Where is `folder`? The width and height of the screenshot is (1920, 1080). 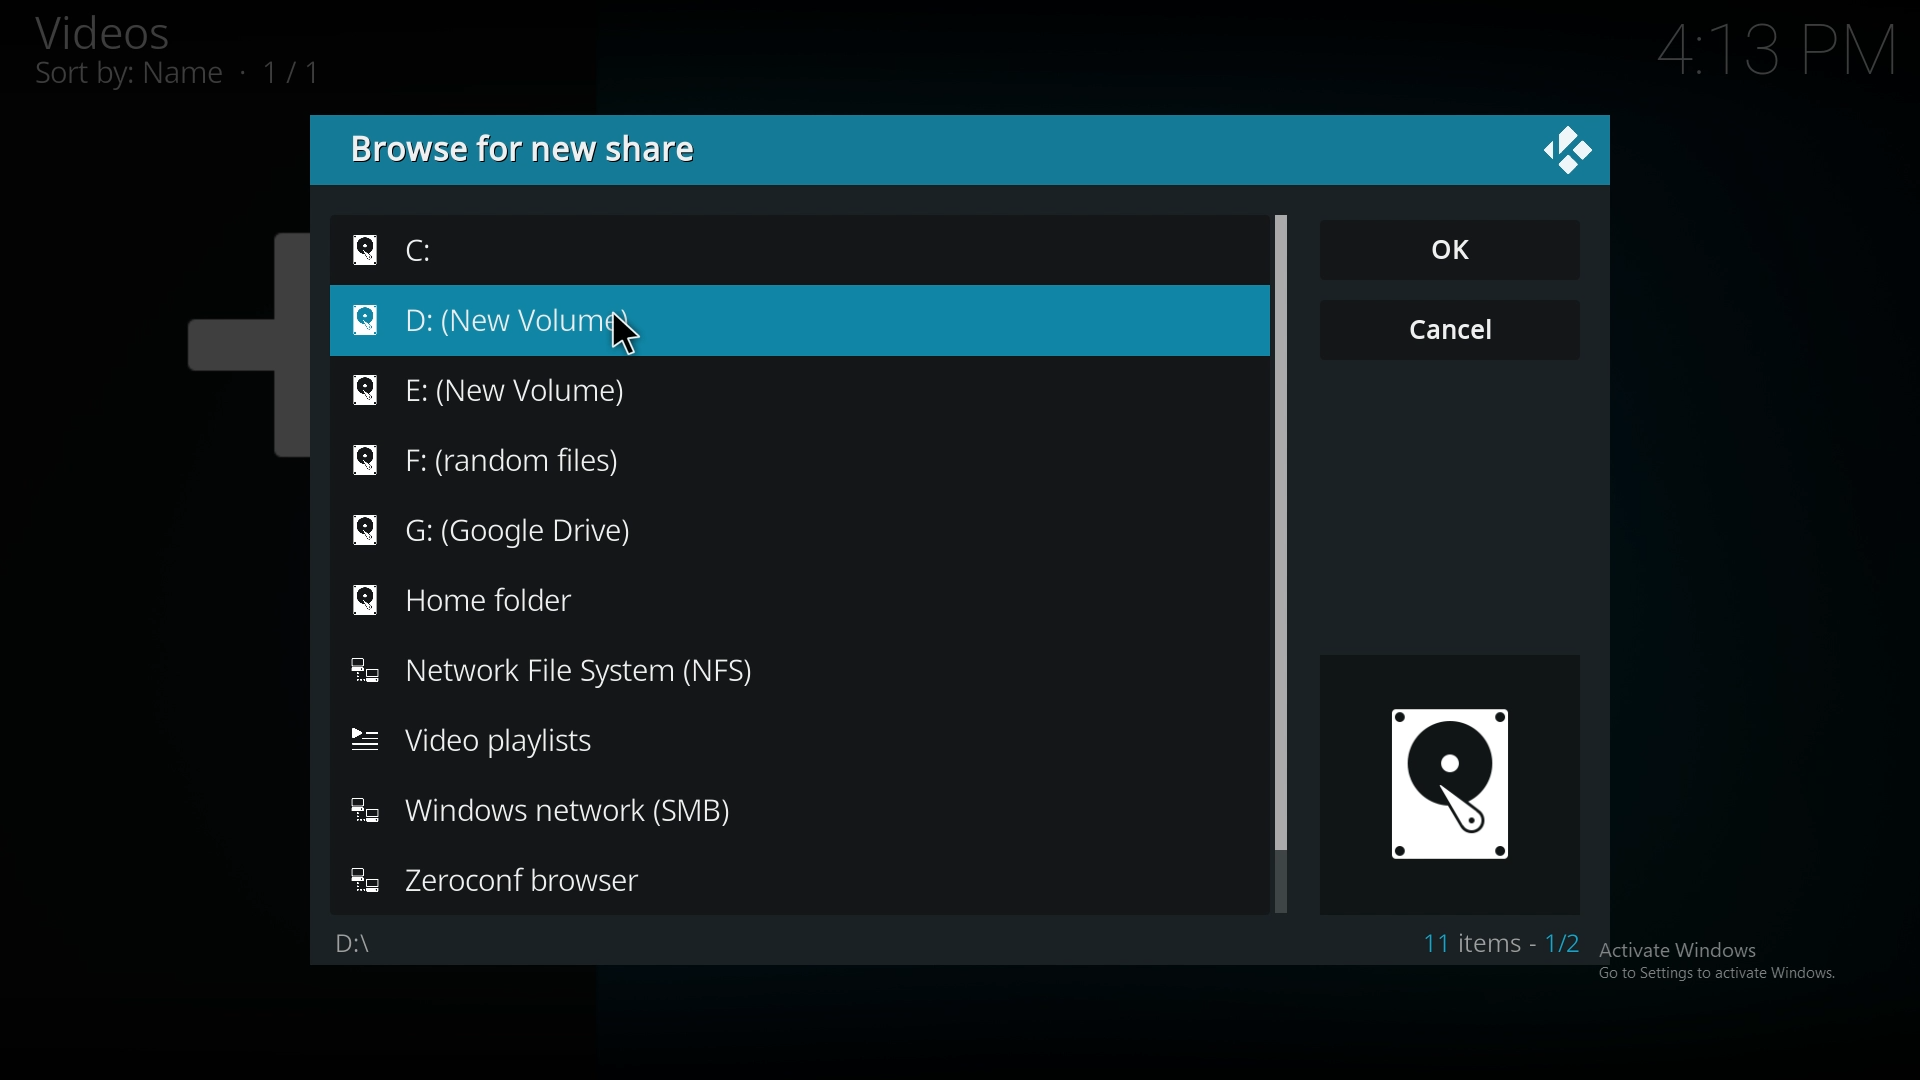 folder is located at coordinates (517, 460).